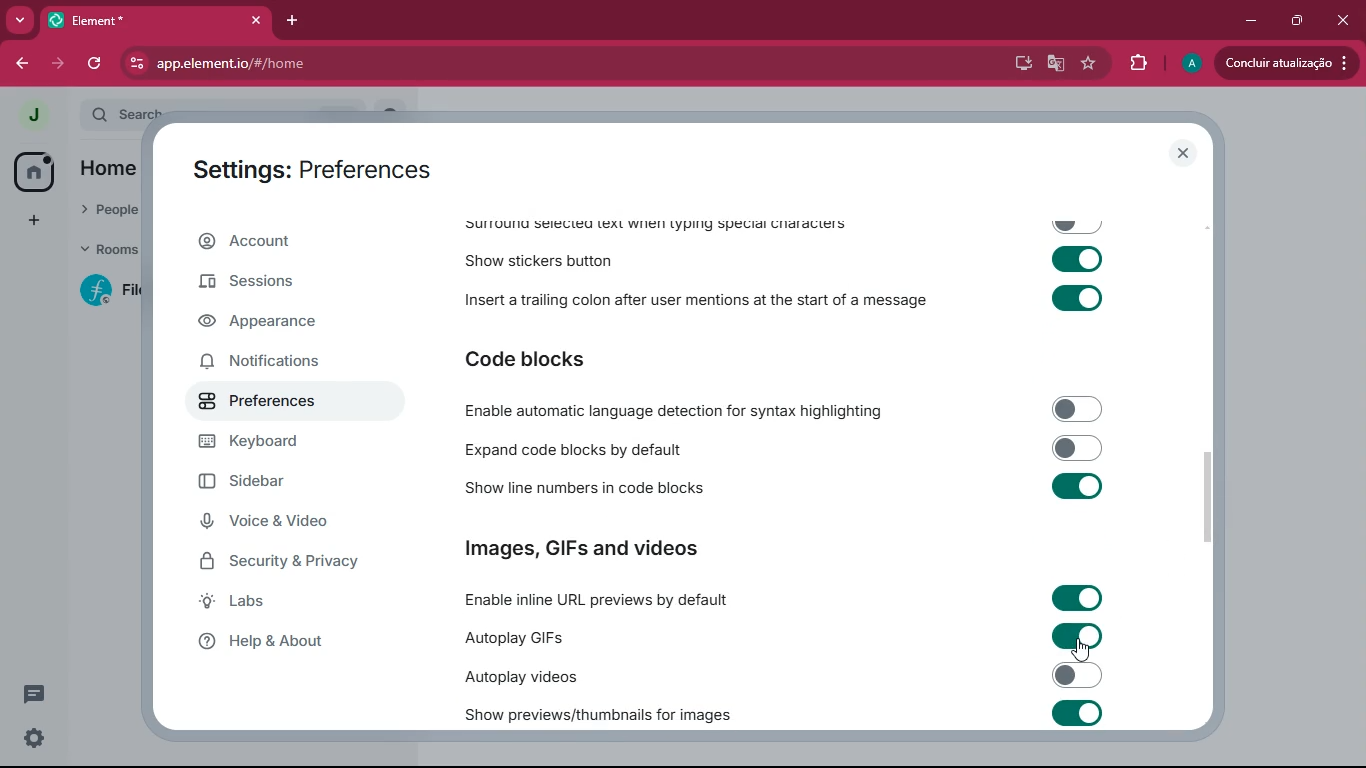 The height and width of the screenshot is (768, 1366). I want to click on cursor, so click(1081, 650).